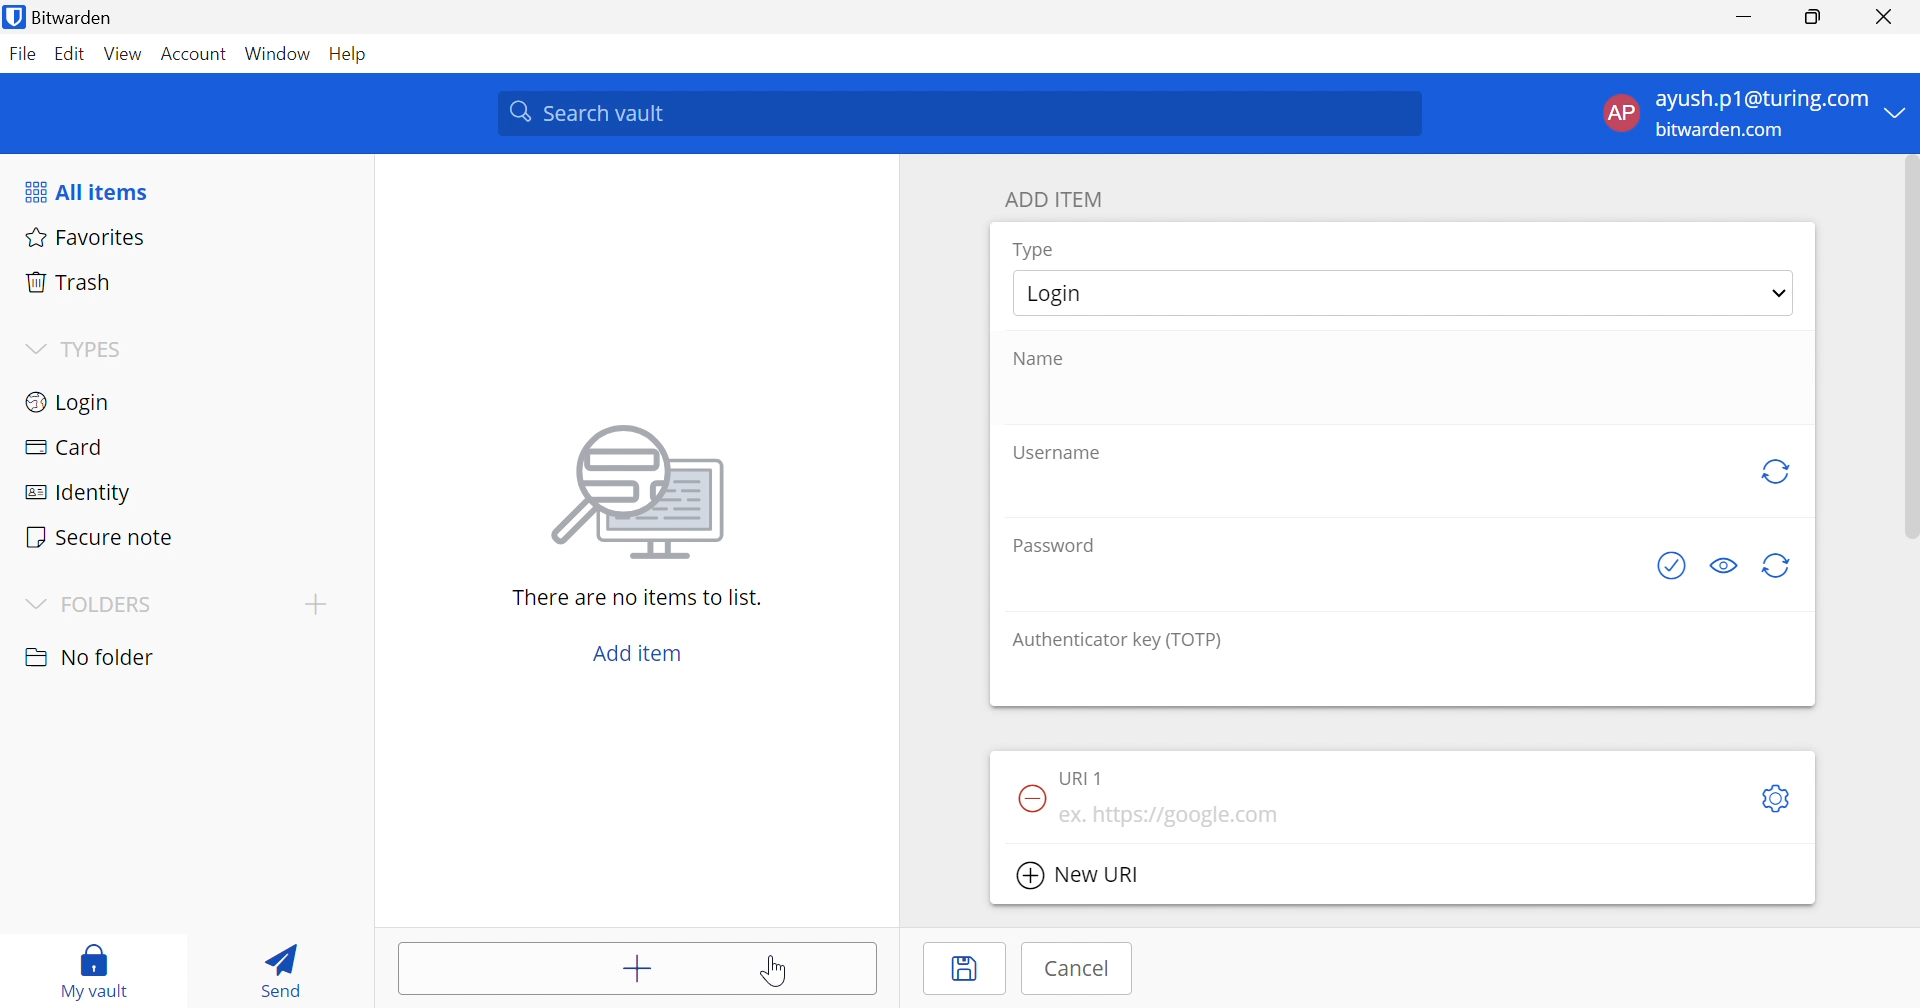 The height and width of the screenshot is (1008, 1920). Describe the element at coordinates (277, 55) in the screenshot. I see `Window` at that location.